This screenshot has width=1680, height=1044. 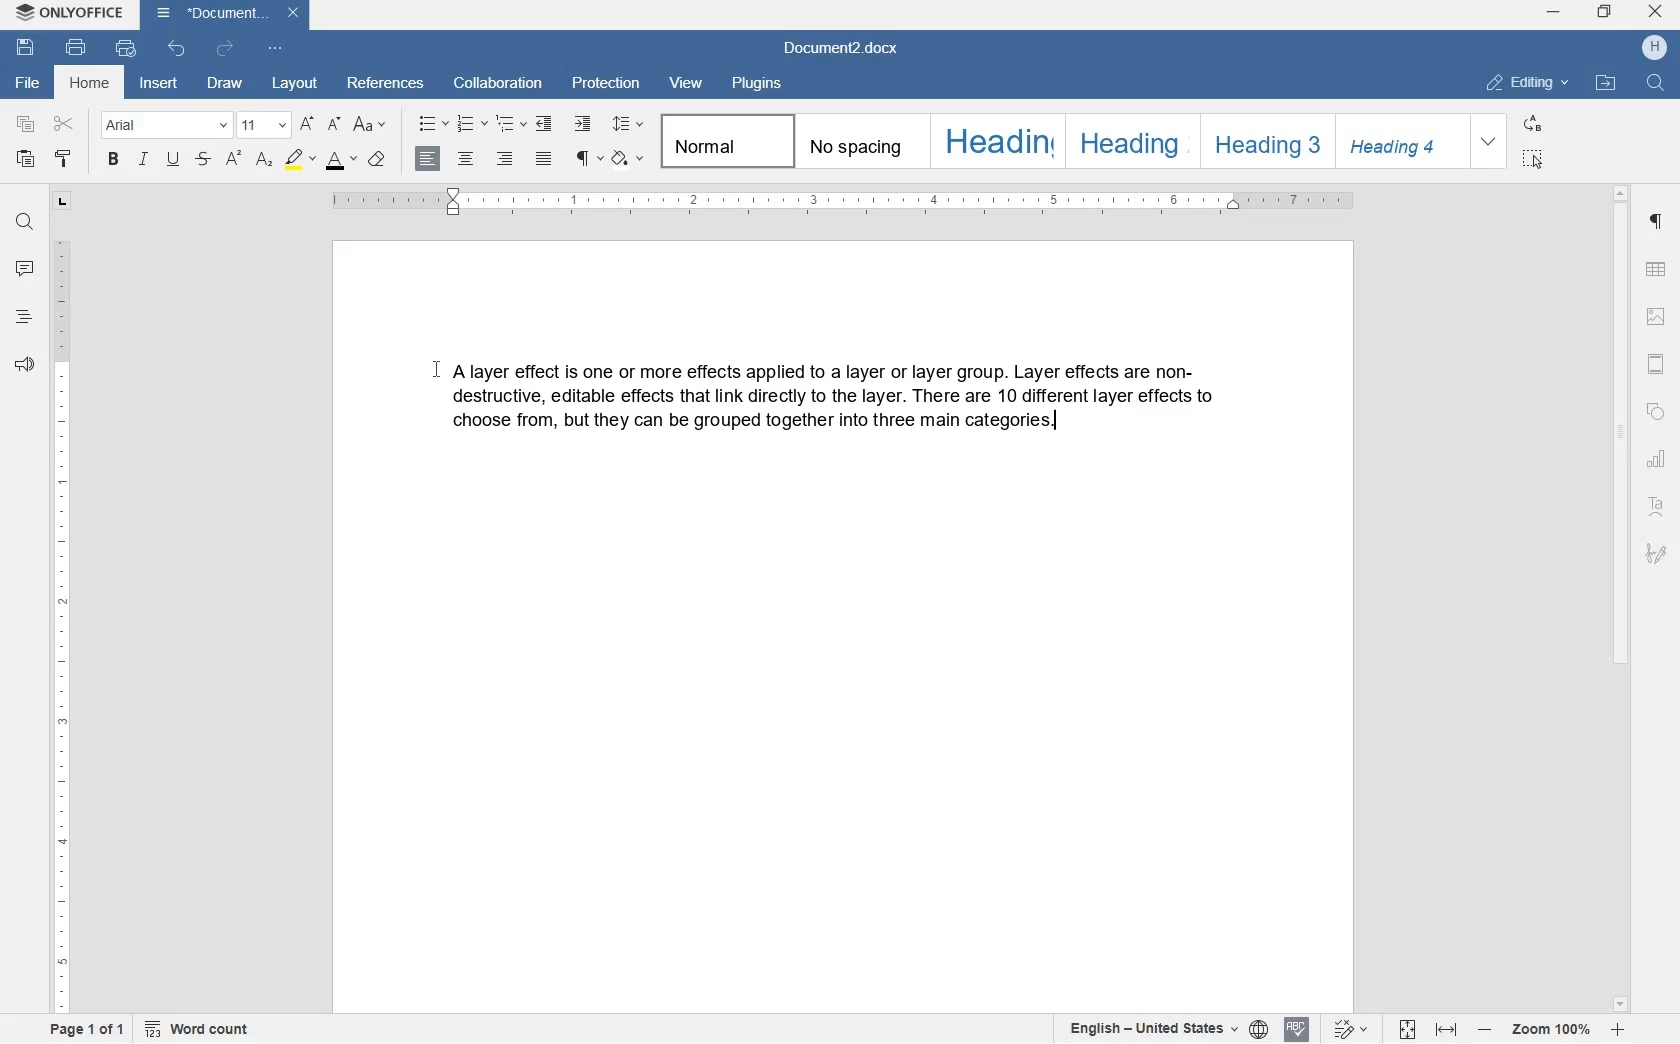 What do you see at coordinates (1657, 269) in the screenshot?
I see `table` at bounding box center [1657, 269].